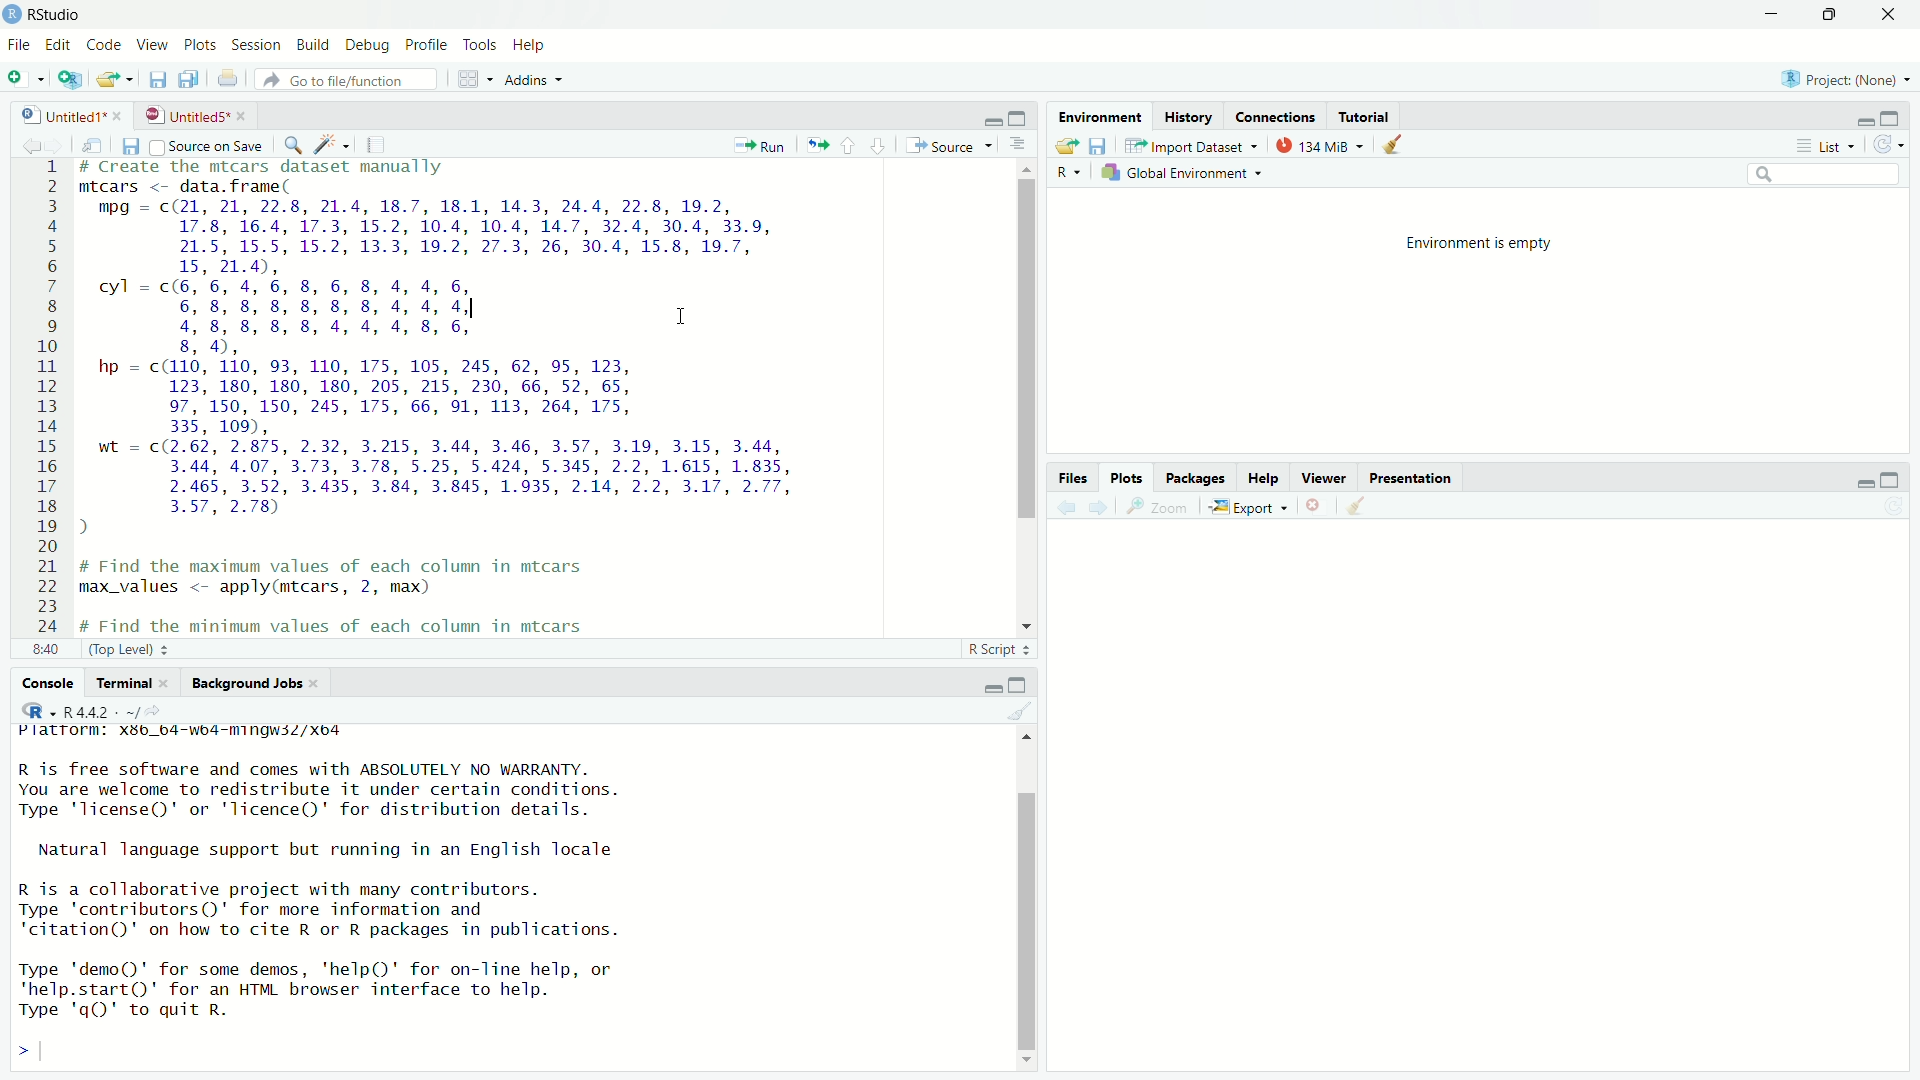  I want to click on 1 # Create the mtcars dataset manually

2 mtcars <- data.frame(

3 mpg = c(21, 21, 22.8, 21.4, 18.7, 18.1, 14.3, 24.4, 22.8, 19.2,

4 17.8, 16.4, 17.3, 15.2, 10.4, 10.4, 14.7, 32.4, 30.4, 33.9,
5 21.5, 15.5, 15.2, 13.3, 19.2, 27.3, 26, 30.4, 15.8, 19.7,

6 15, 21.4),

7 coyl=c(6,6,4,6,8,6,8,4,4,6,

8 6,8,8,8,8,8,8,4,4,4, T

9 4,8,8,8,8,4,4,4,8,6,

10 8, 4,

11 hp = c(110, 110, 93, 110, 175, 105, 245, 62, 95, 123,

12 123, 180, 180, 180, 205, 215, 230, 66, 52, 65,

13 97, 150, 150, 245, 175, 66, 91, 113, 264, 175,

14 335, 109),

15 wt = c(2.62, 2.875, 2.32, 3.215, 3.44, 3.46, 3.57, 3.19, 3.15, 3.44,
16 3.44, 4.07, 3.73, 3.78, 5.25, 5.424, 5.345, 2.2, 1.615, 1.835,
17 2.465, 3.52, 3.435, 3.84, 3.845, 1.935, 2.14, 2.2, 3.17, 2.77,
18 3.57, 2.78)

19 )

20

21 # Find the maximum values of each column in mtcars

22 max_values <- apply(mtcars, 2, max)

peng, so click(464, 396).